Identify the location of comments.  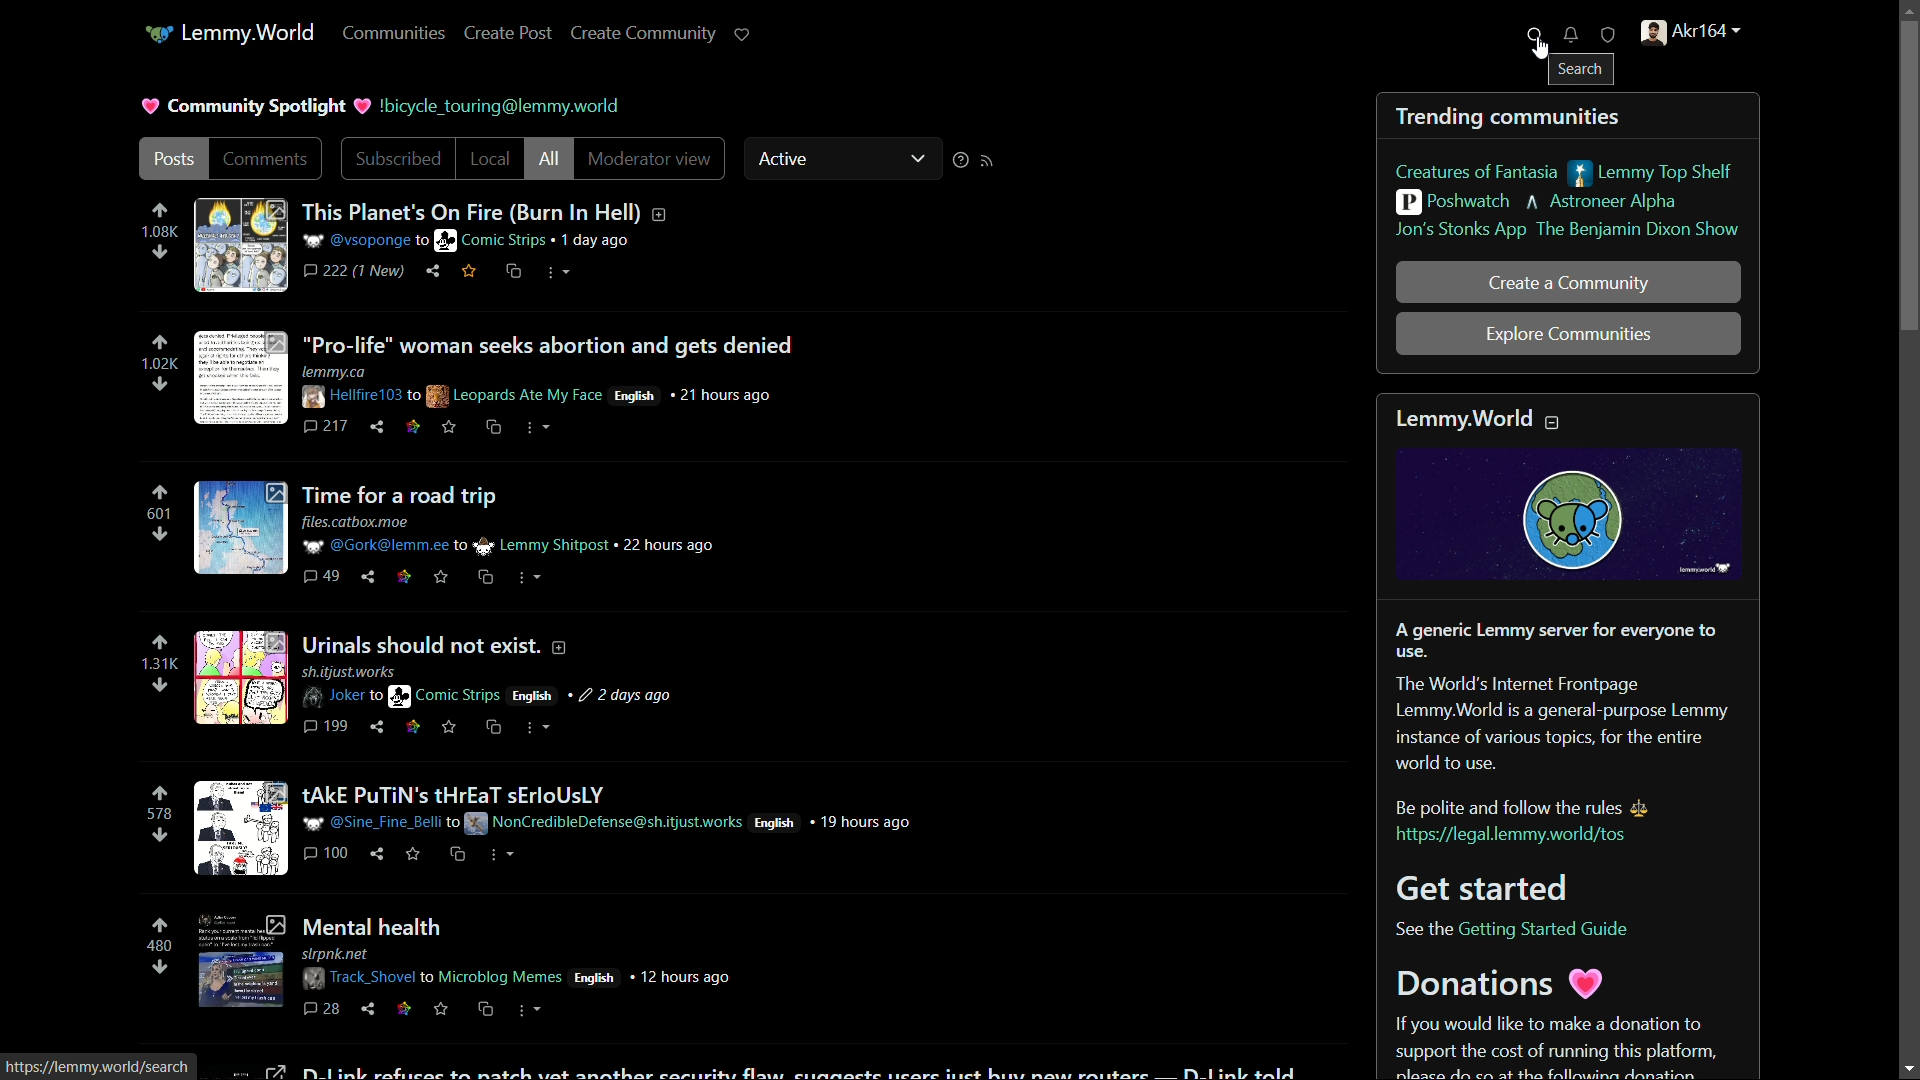
(266, 158).